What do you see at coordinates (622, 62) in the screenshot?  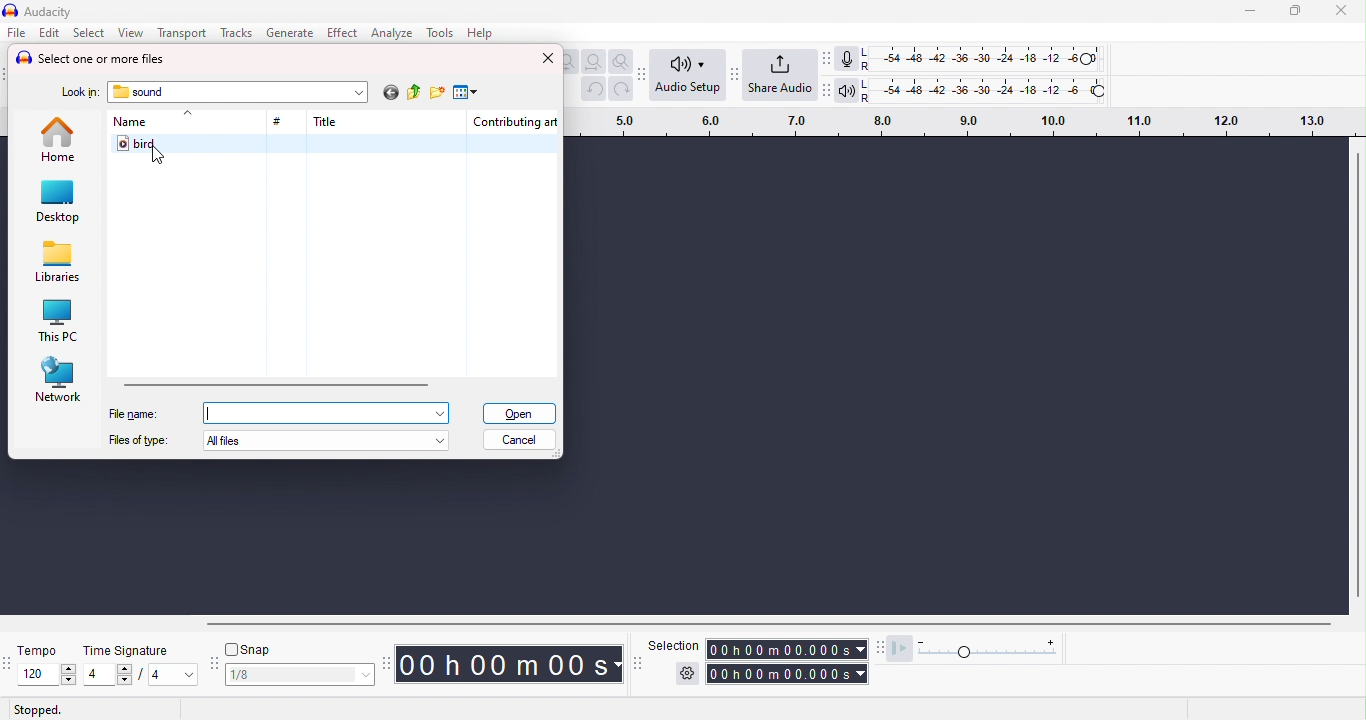 I see `toggle zoom` at bounding box center [622, 62].